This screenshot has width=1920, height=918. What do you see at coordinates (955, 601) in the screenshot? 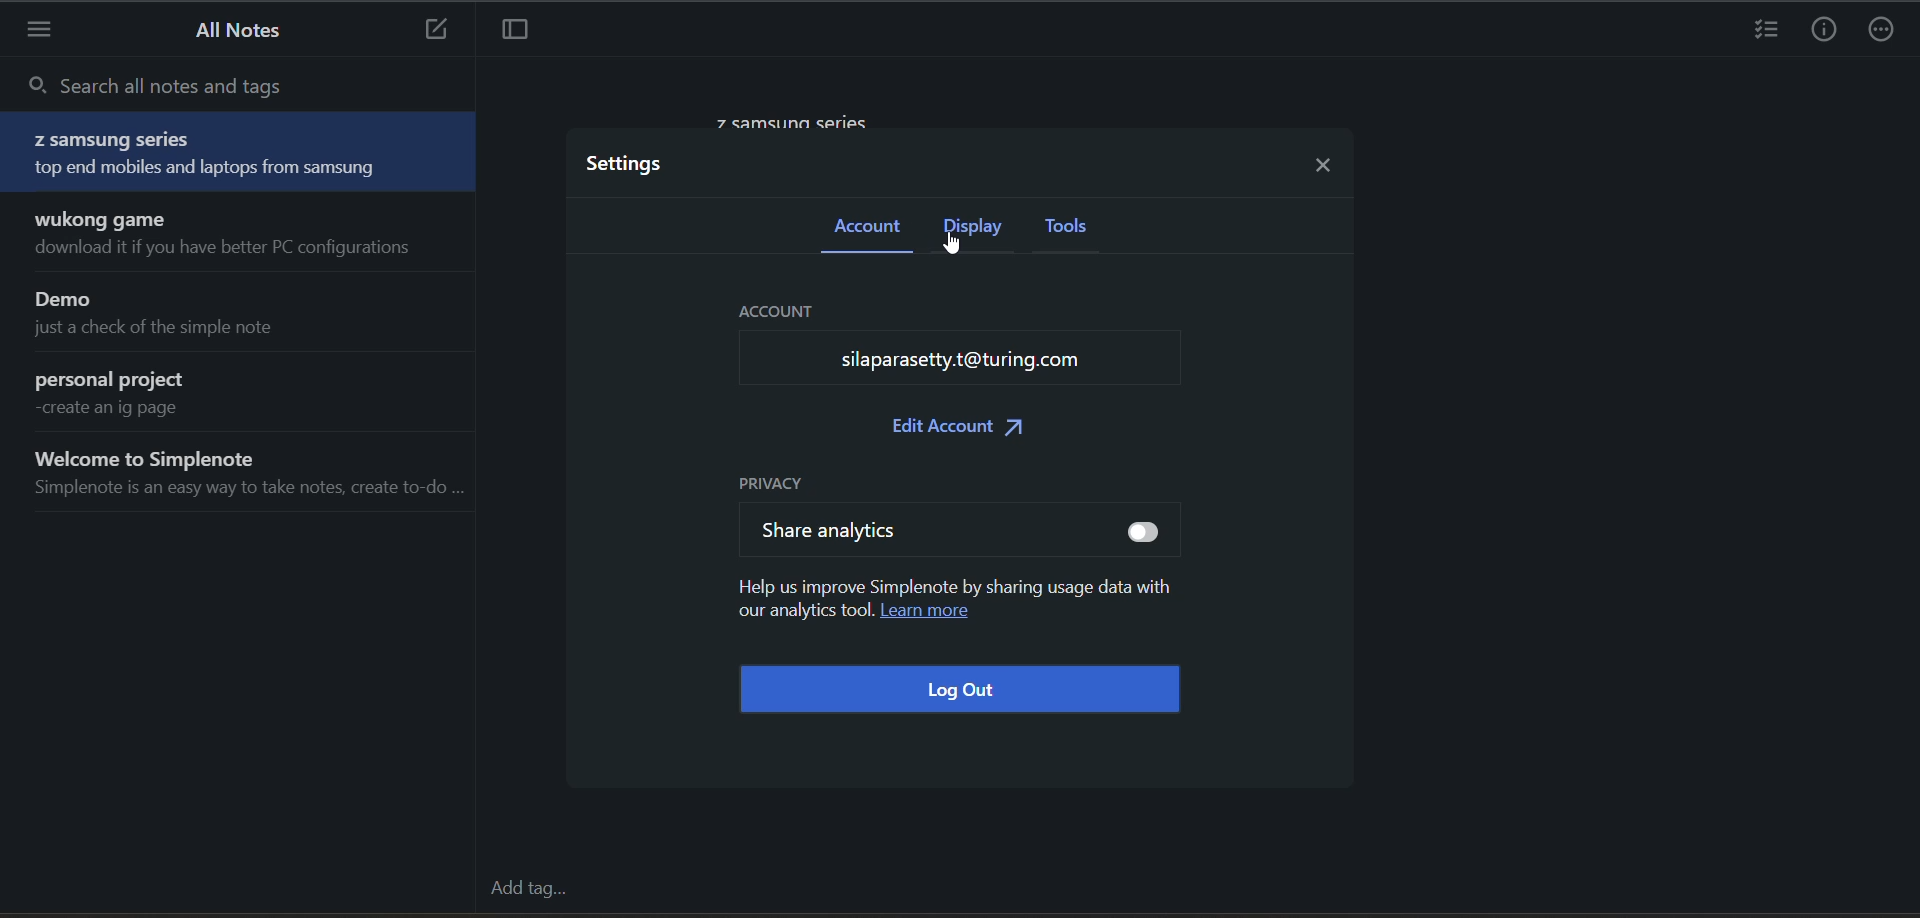
I see `Help us improve Simplenote by sharing usage data with
our analytics tool. Learn more` at bounding box center [955, 601].